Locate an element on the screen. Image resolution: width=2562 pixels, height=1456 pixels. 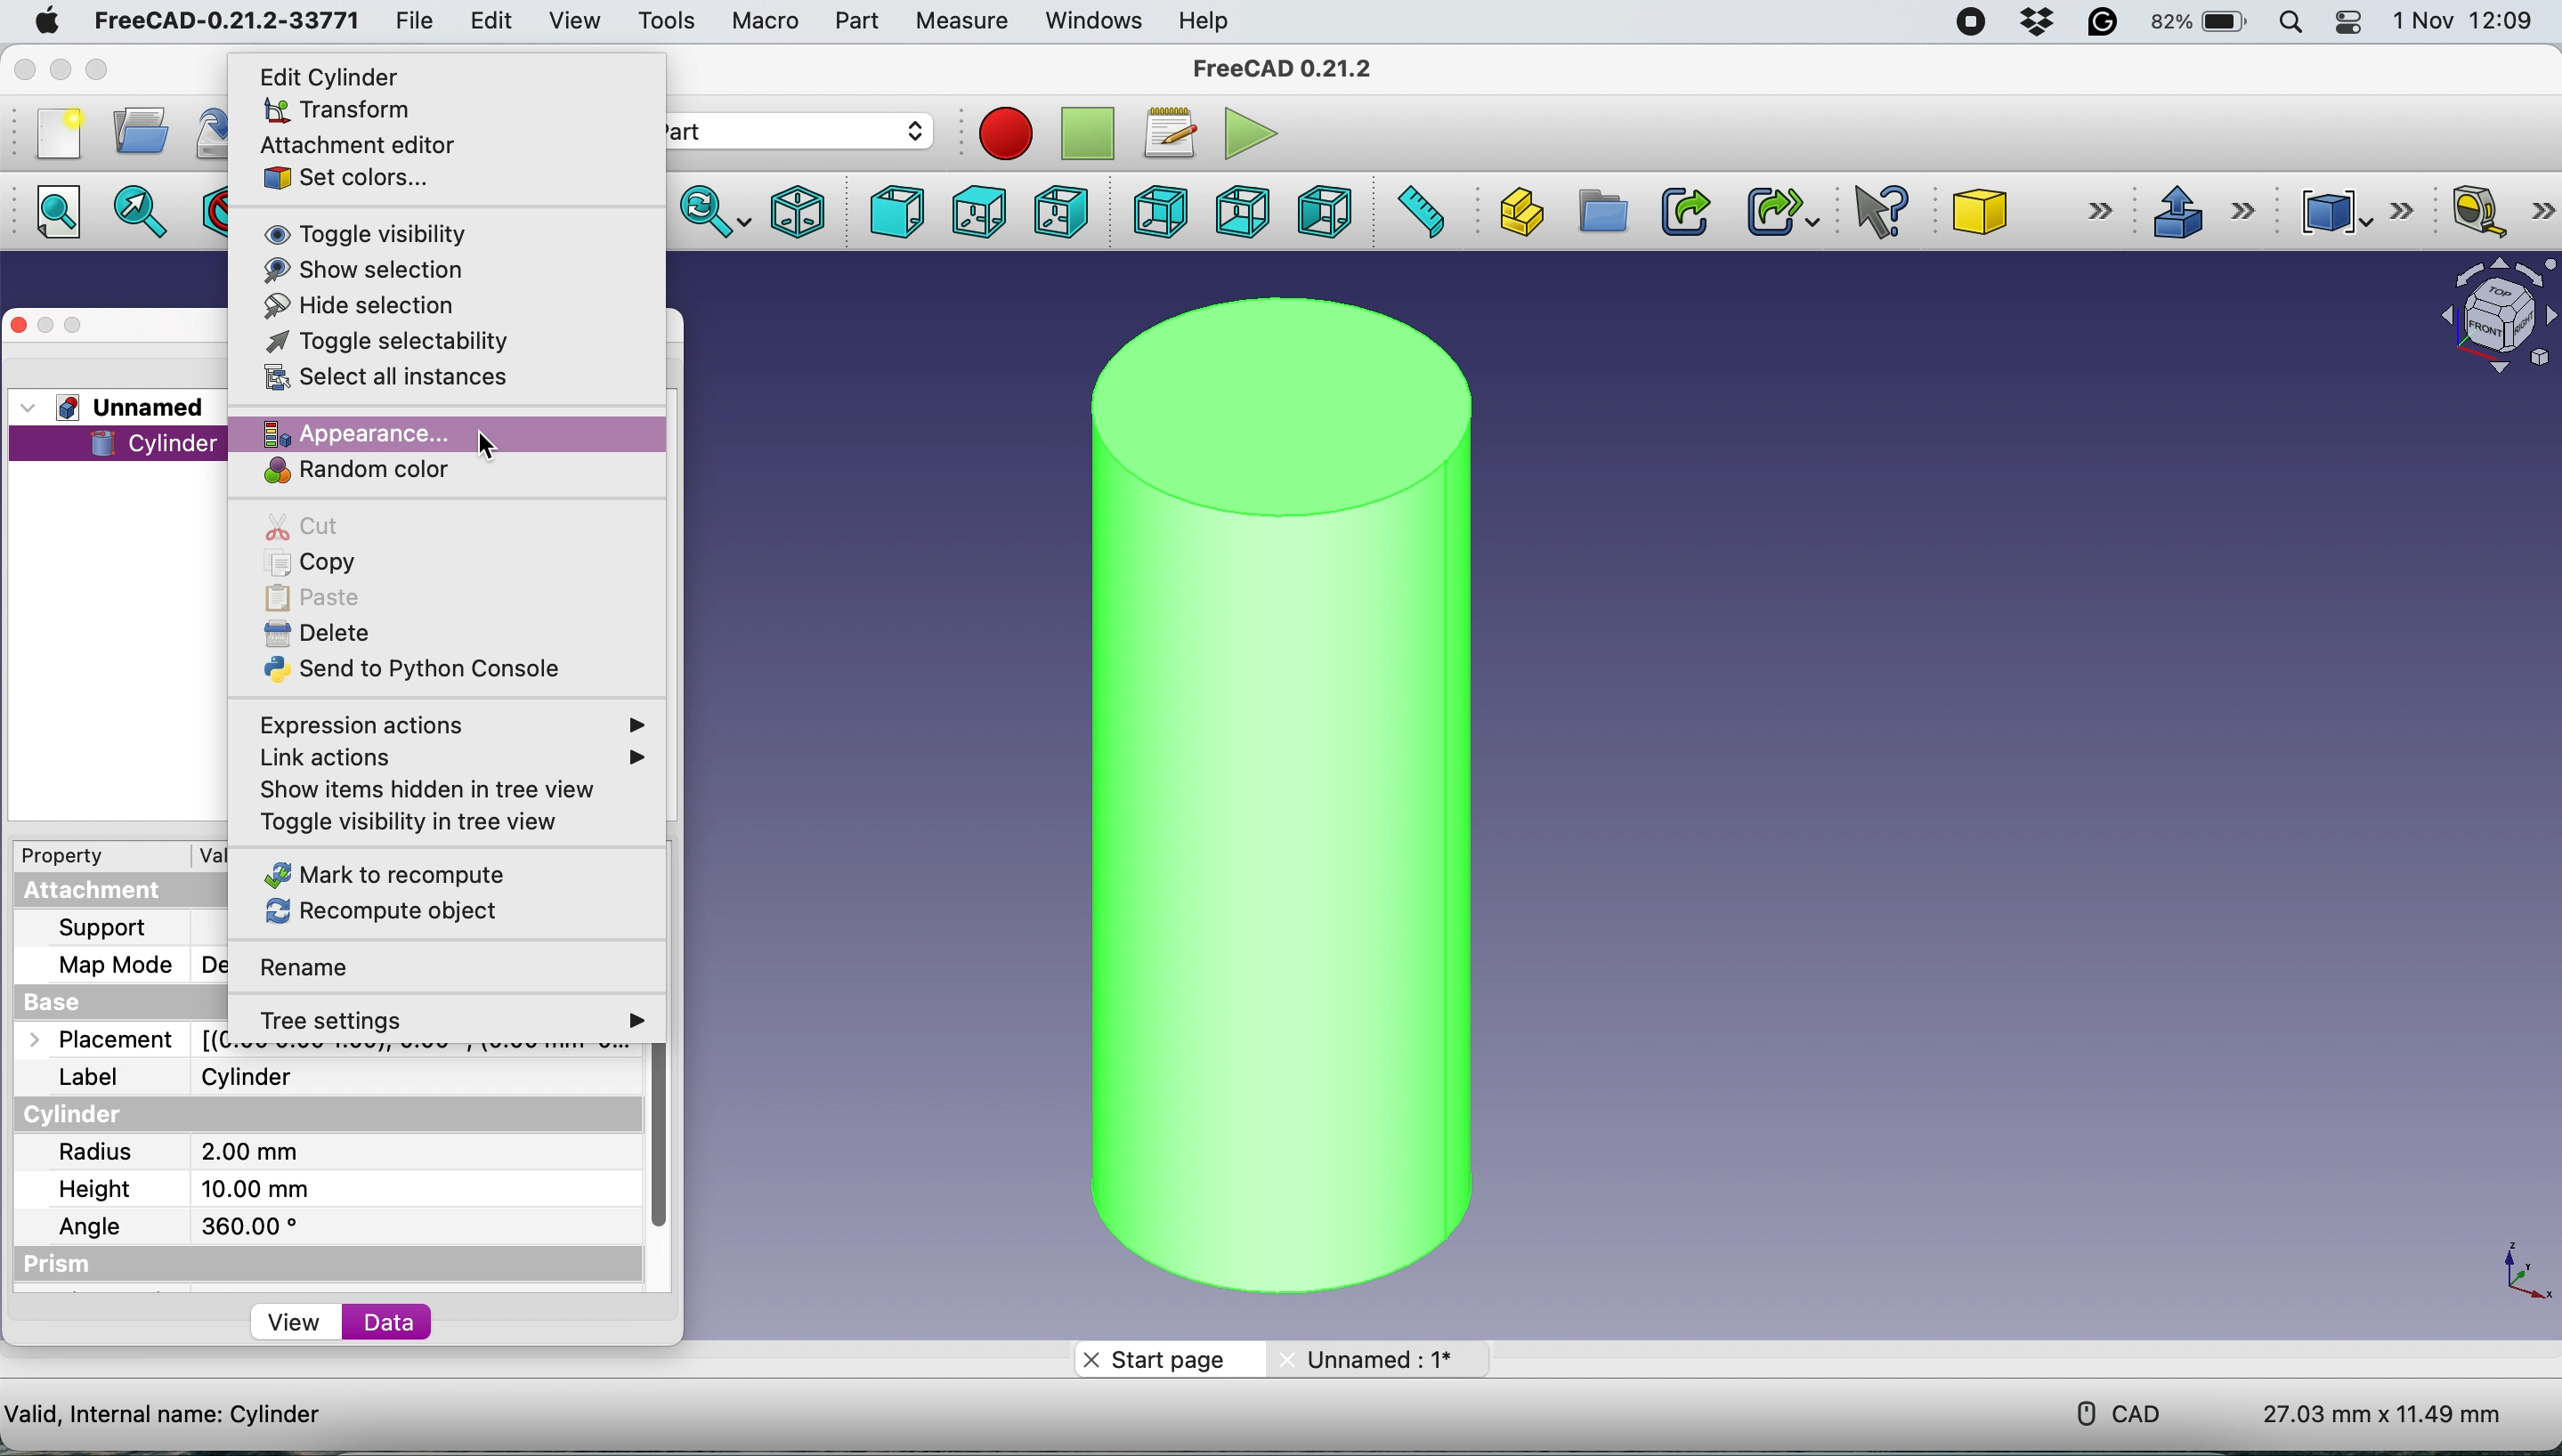
property is located at coordinates (66, 859).